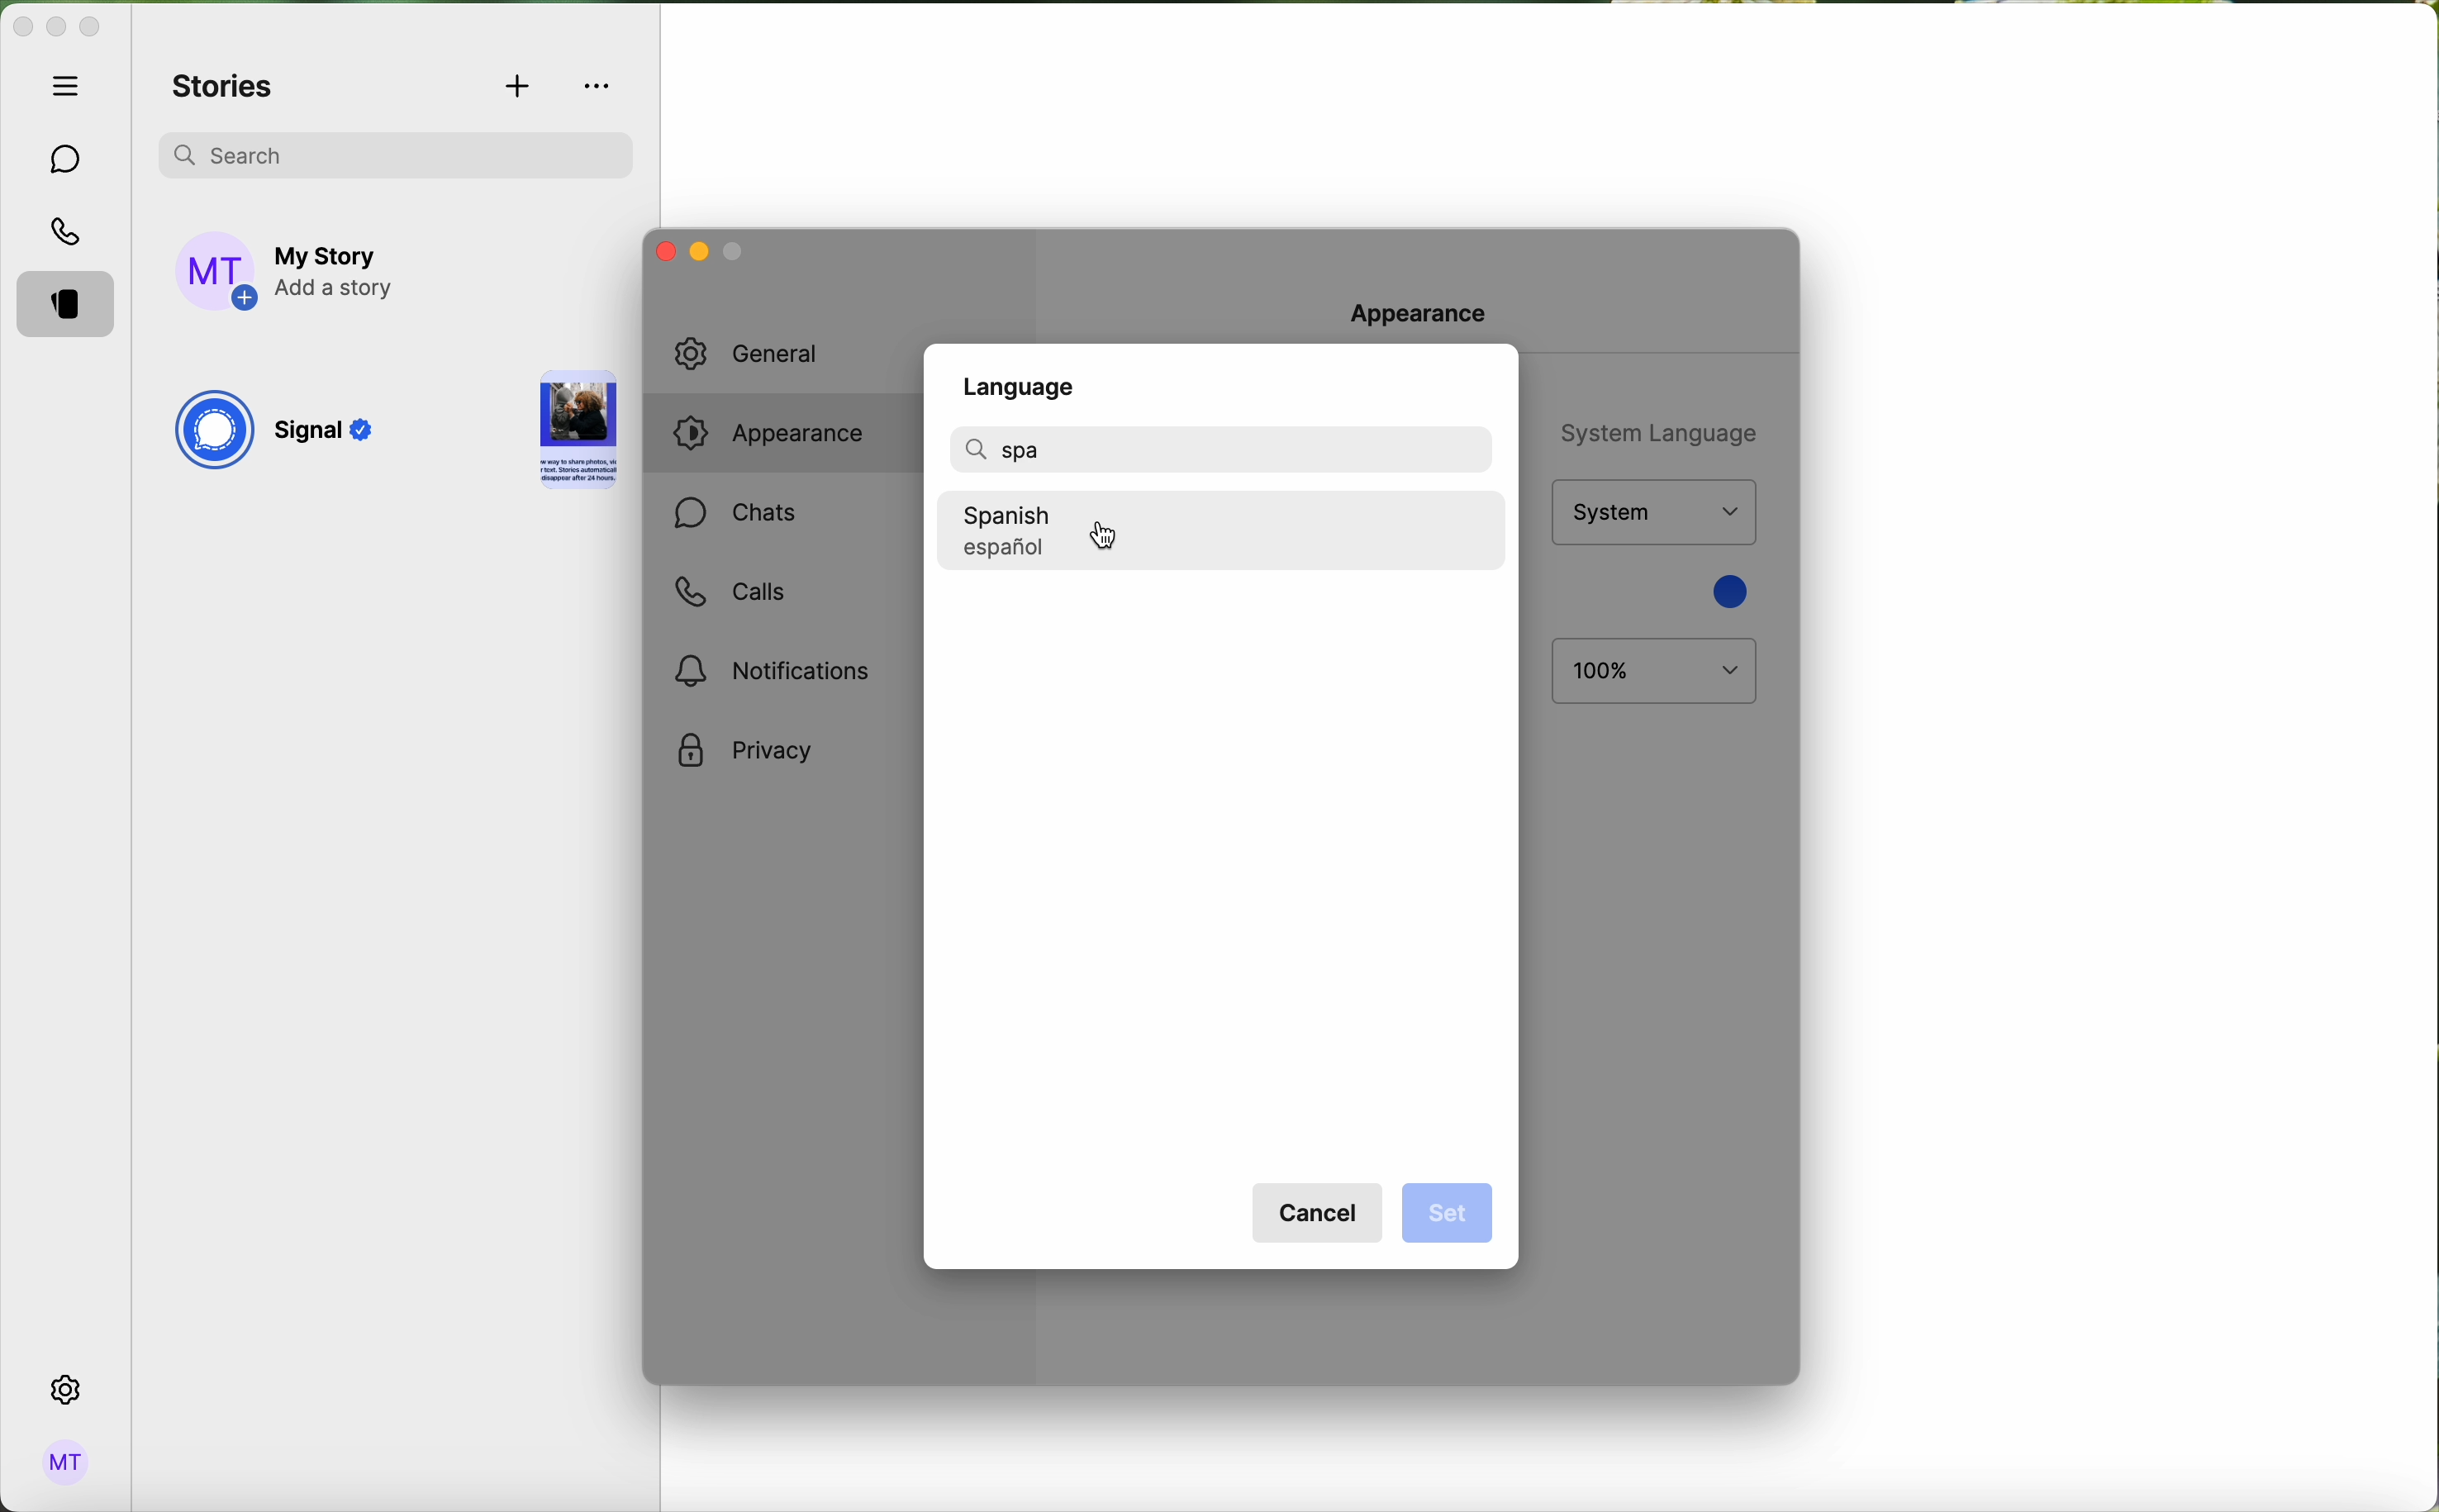  Describe the element at coordinates (67, 160) in the screenshot. I see `chats` at that location.